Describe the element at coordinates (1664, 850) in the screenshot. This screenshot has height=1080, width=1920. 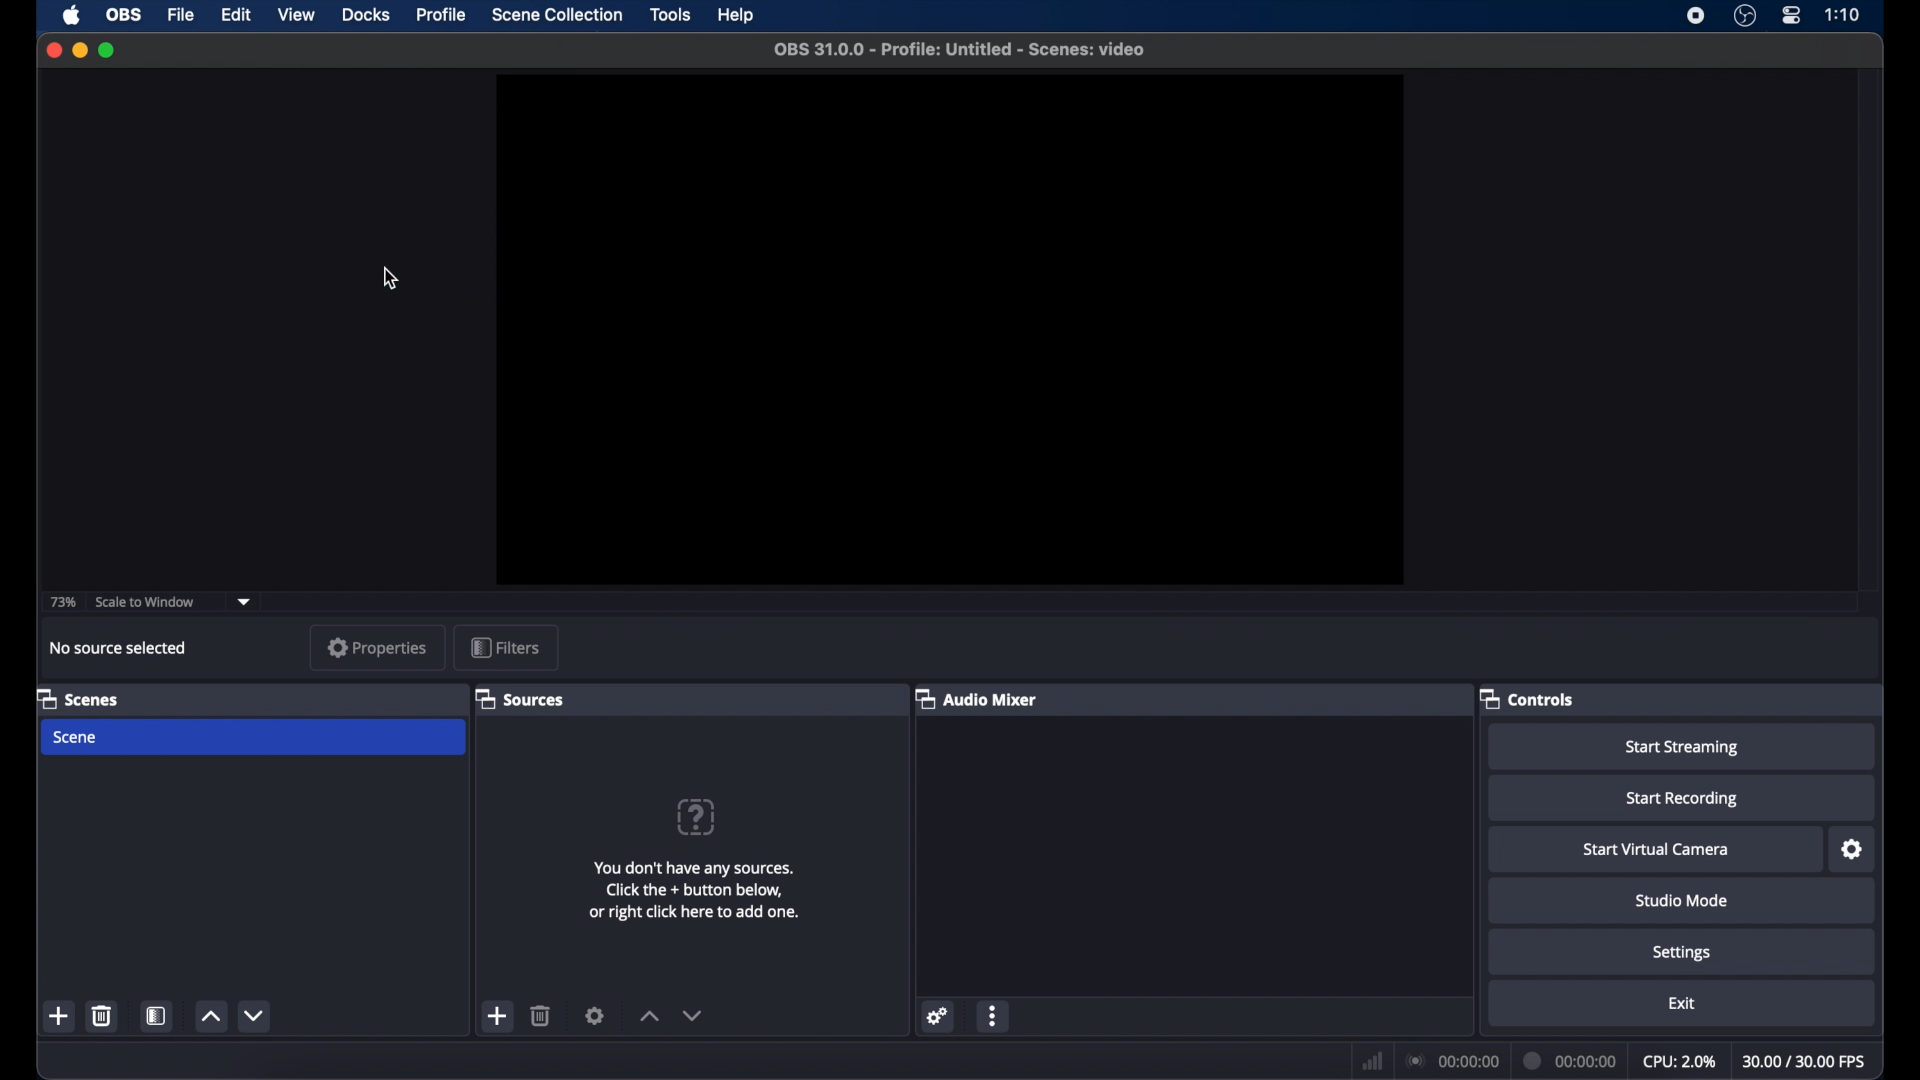
I see `start virtual camera` at that location.